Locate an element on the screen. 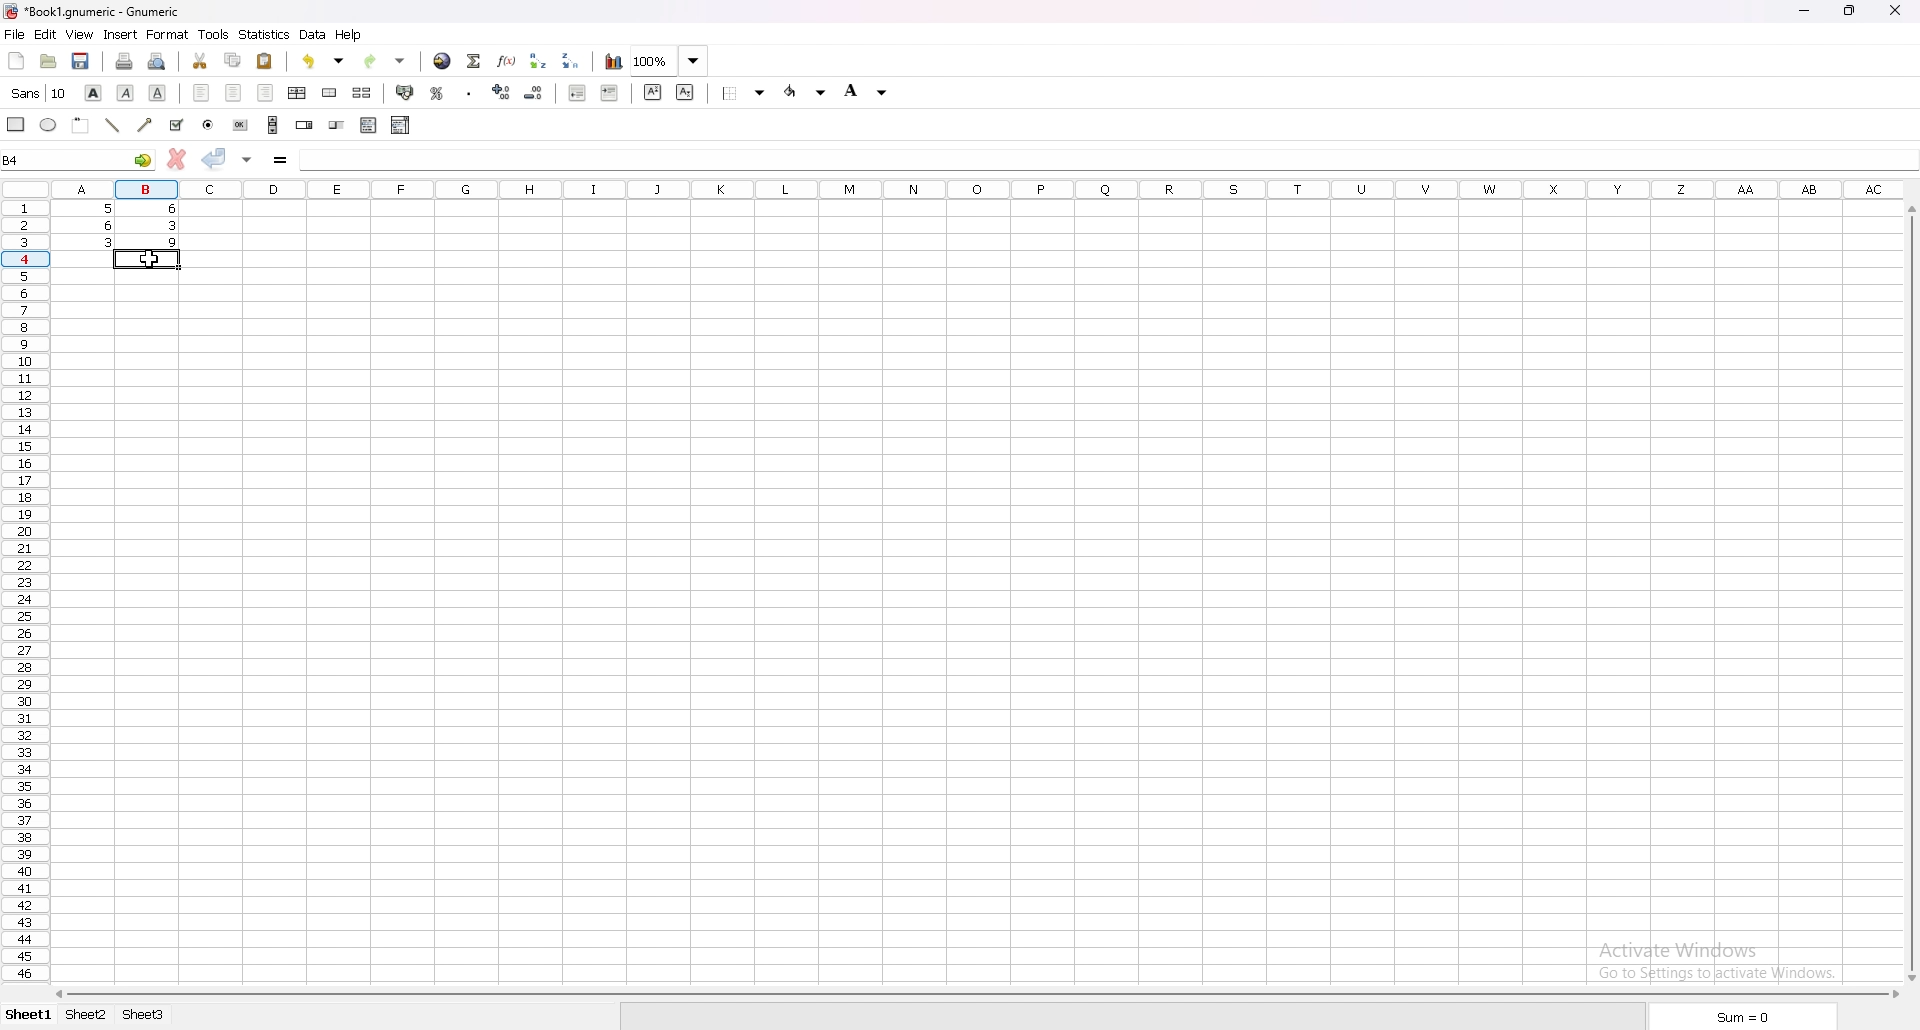  combo box is located at coordinates (401, 124).